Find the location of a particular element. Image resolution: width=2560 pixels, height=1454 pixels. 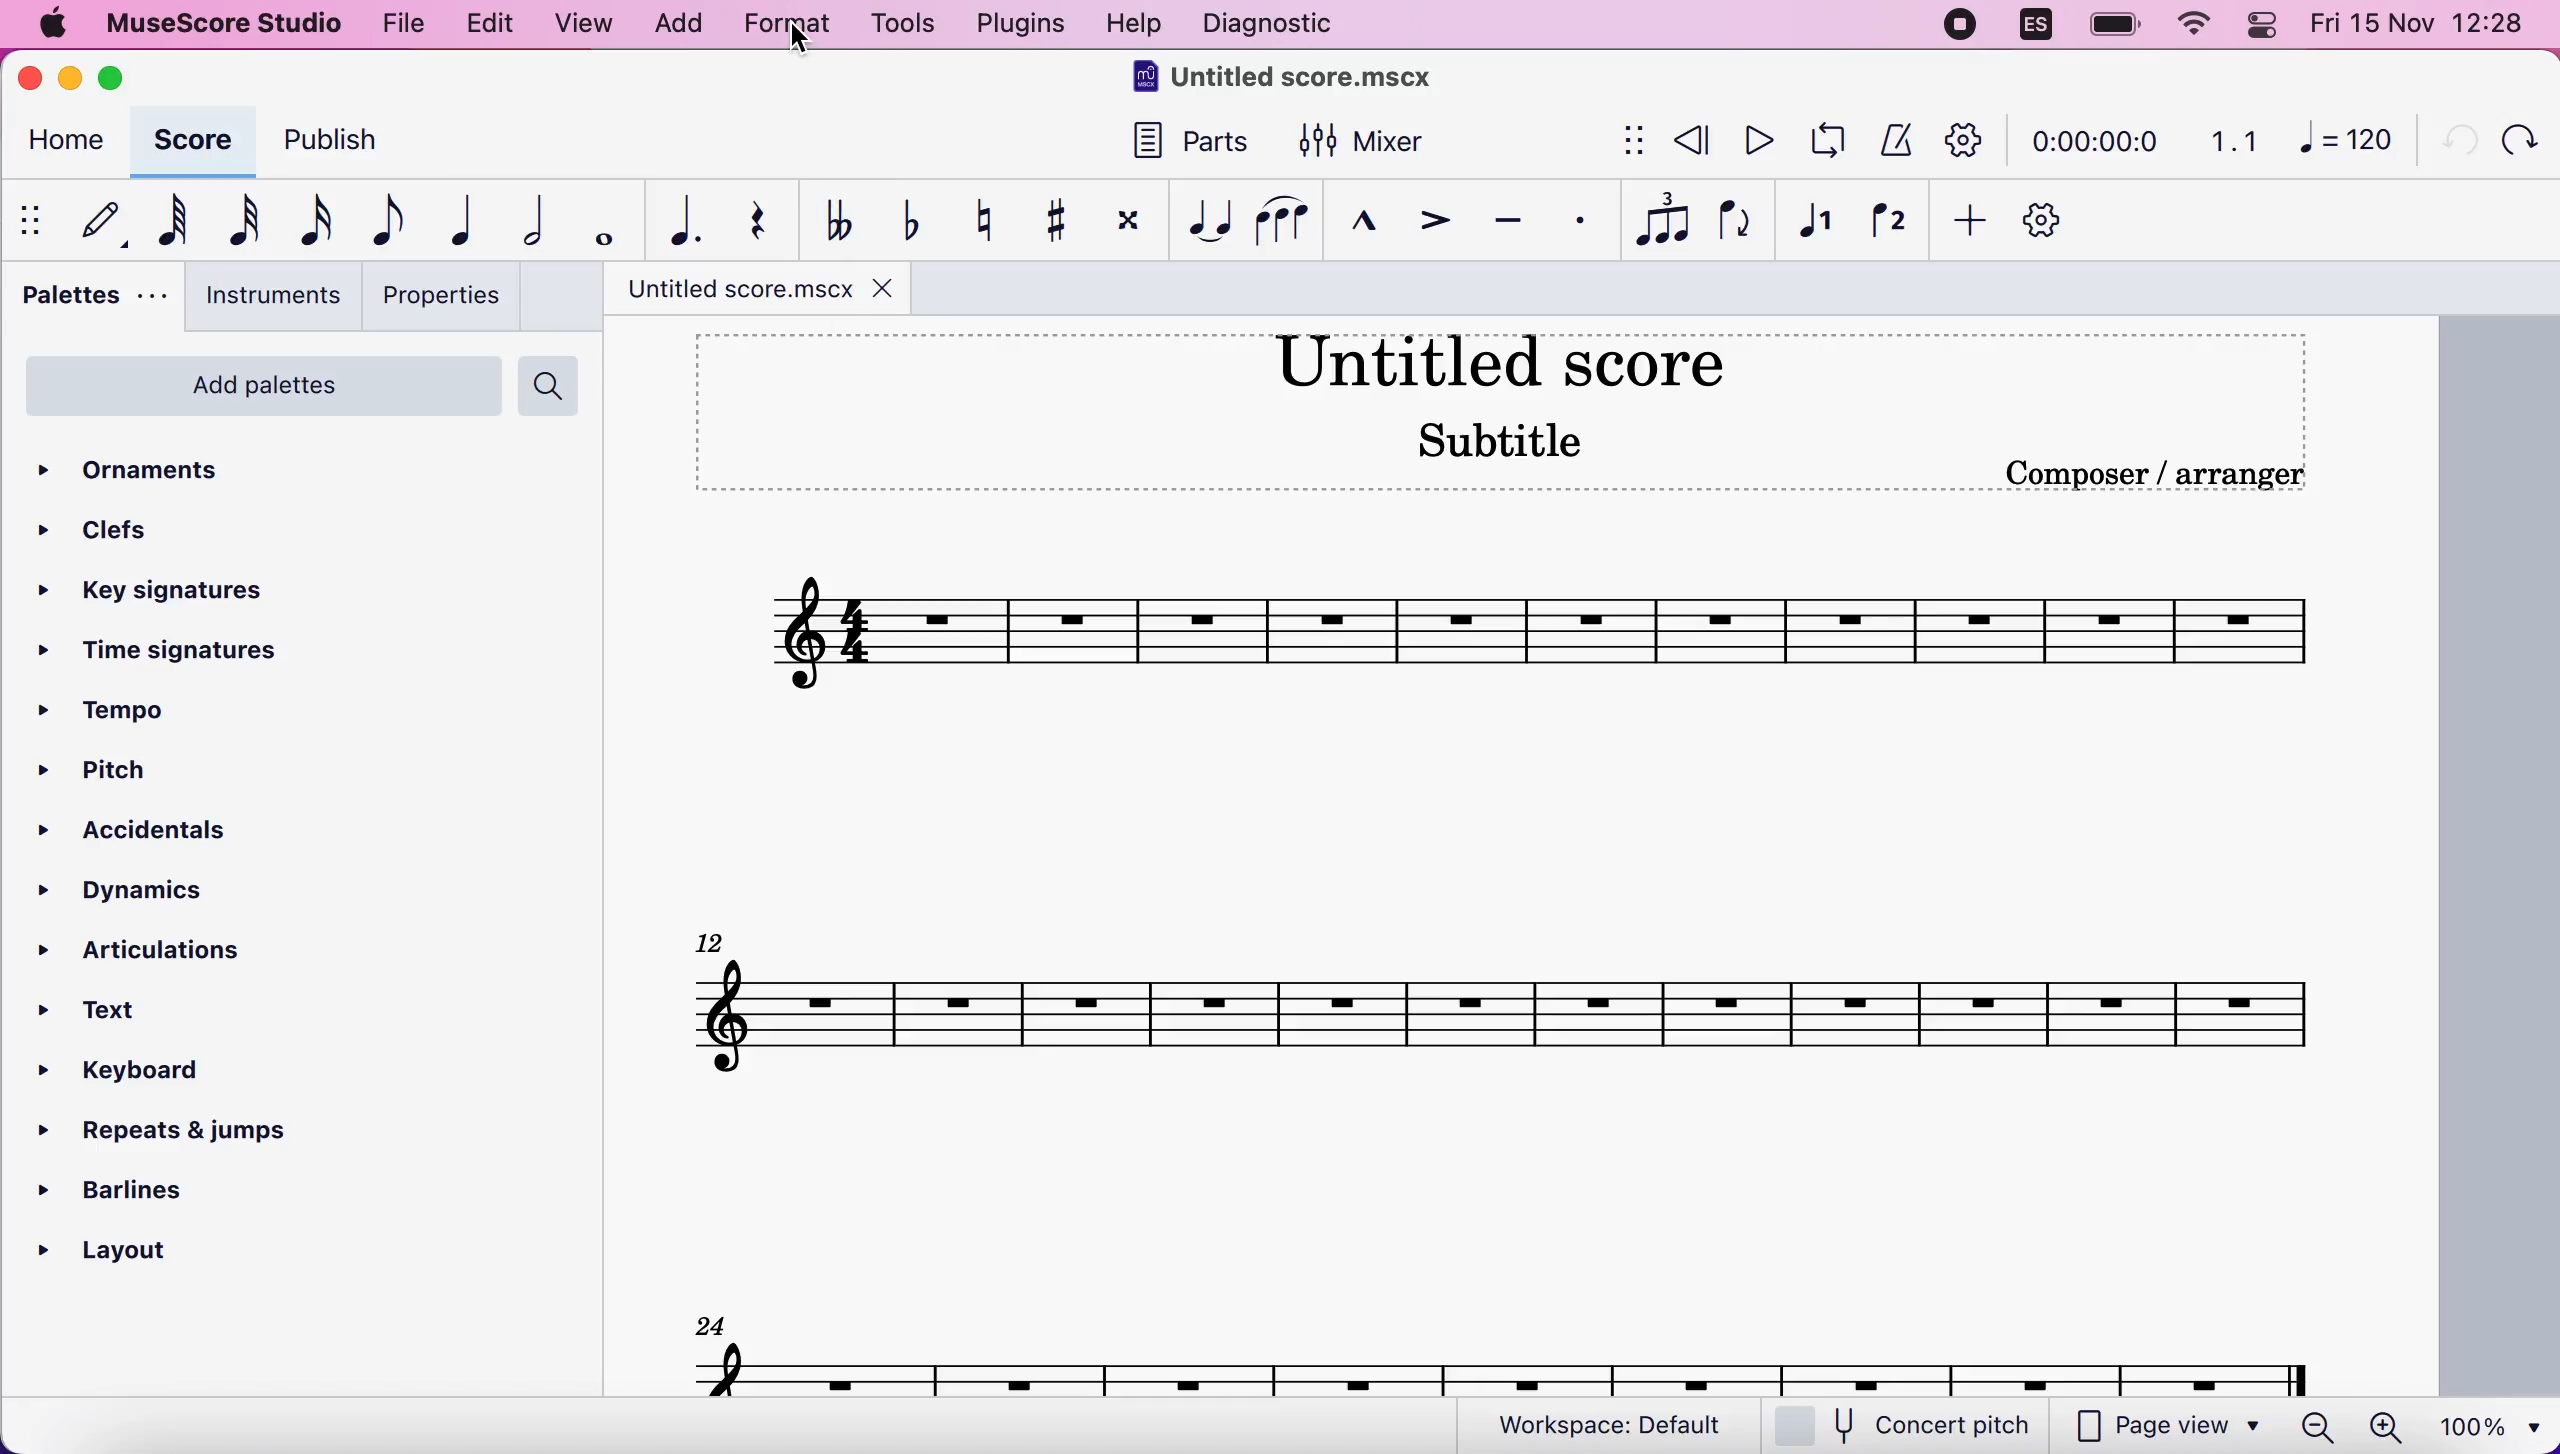

1.1 is located at coordinates (2234, 140).